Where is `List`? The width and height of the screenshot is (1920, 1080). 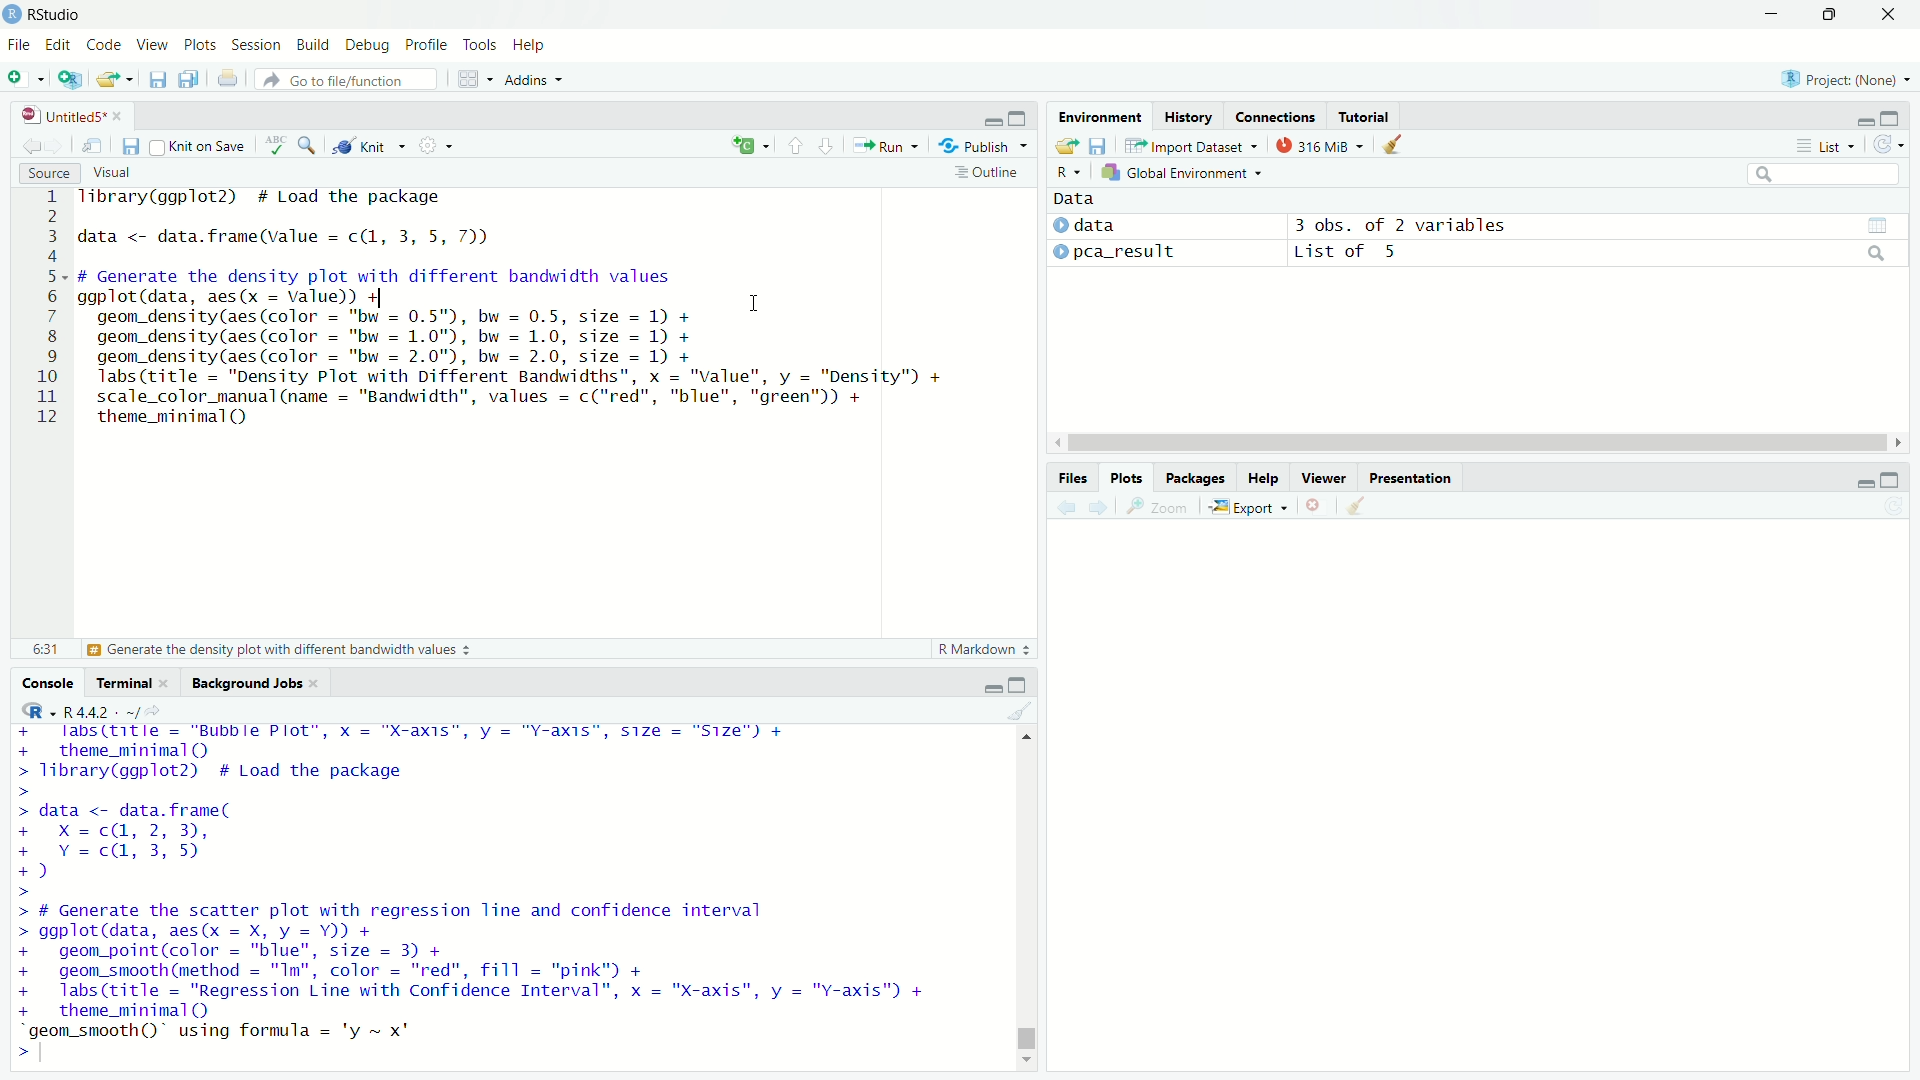 List is located at coordinates (1826, 145).